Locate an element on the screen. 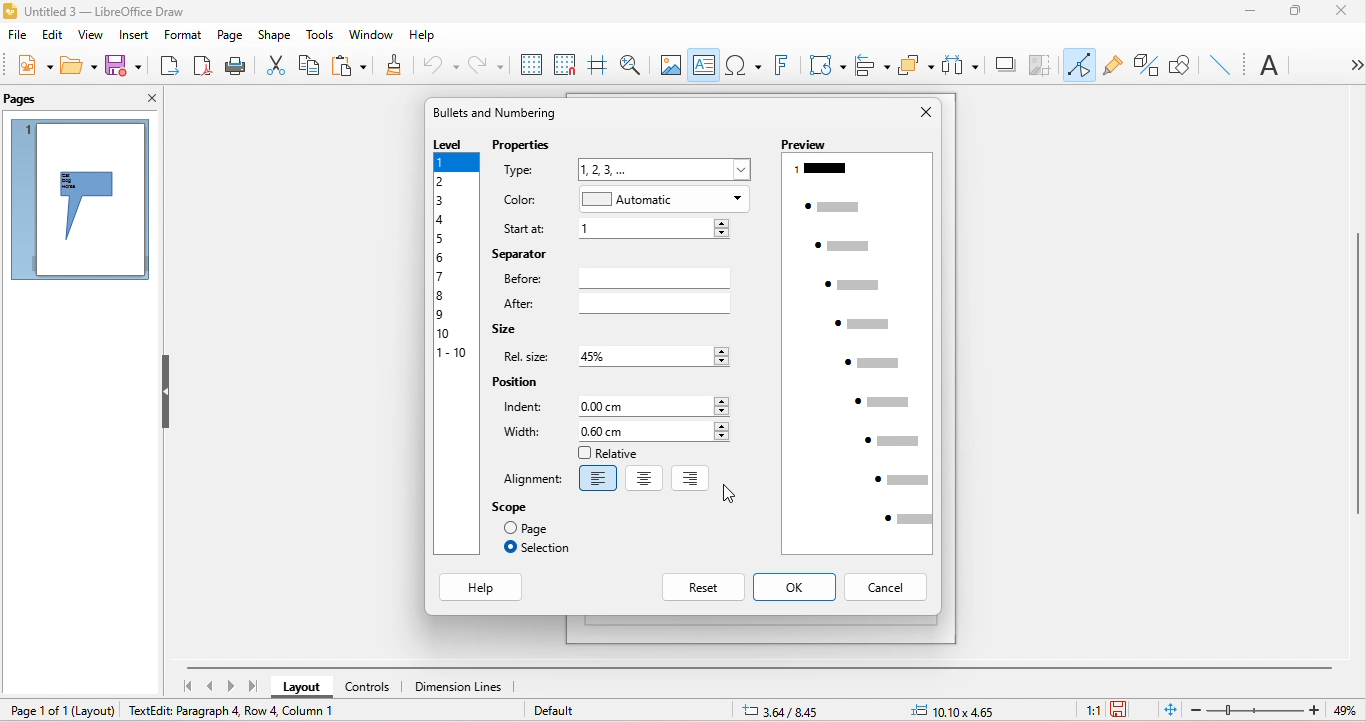 This screenshot has width=1366, height=722. textedit paragraph 2, row 2, column 4 is located at coordinates (269, 711).